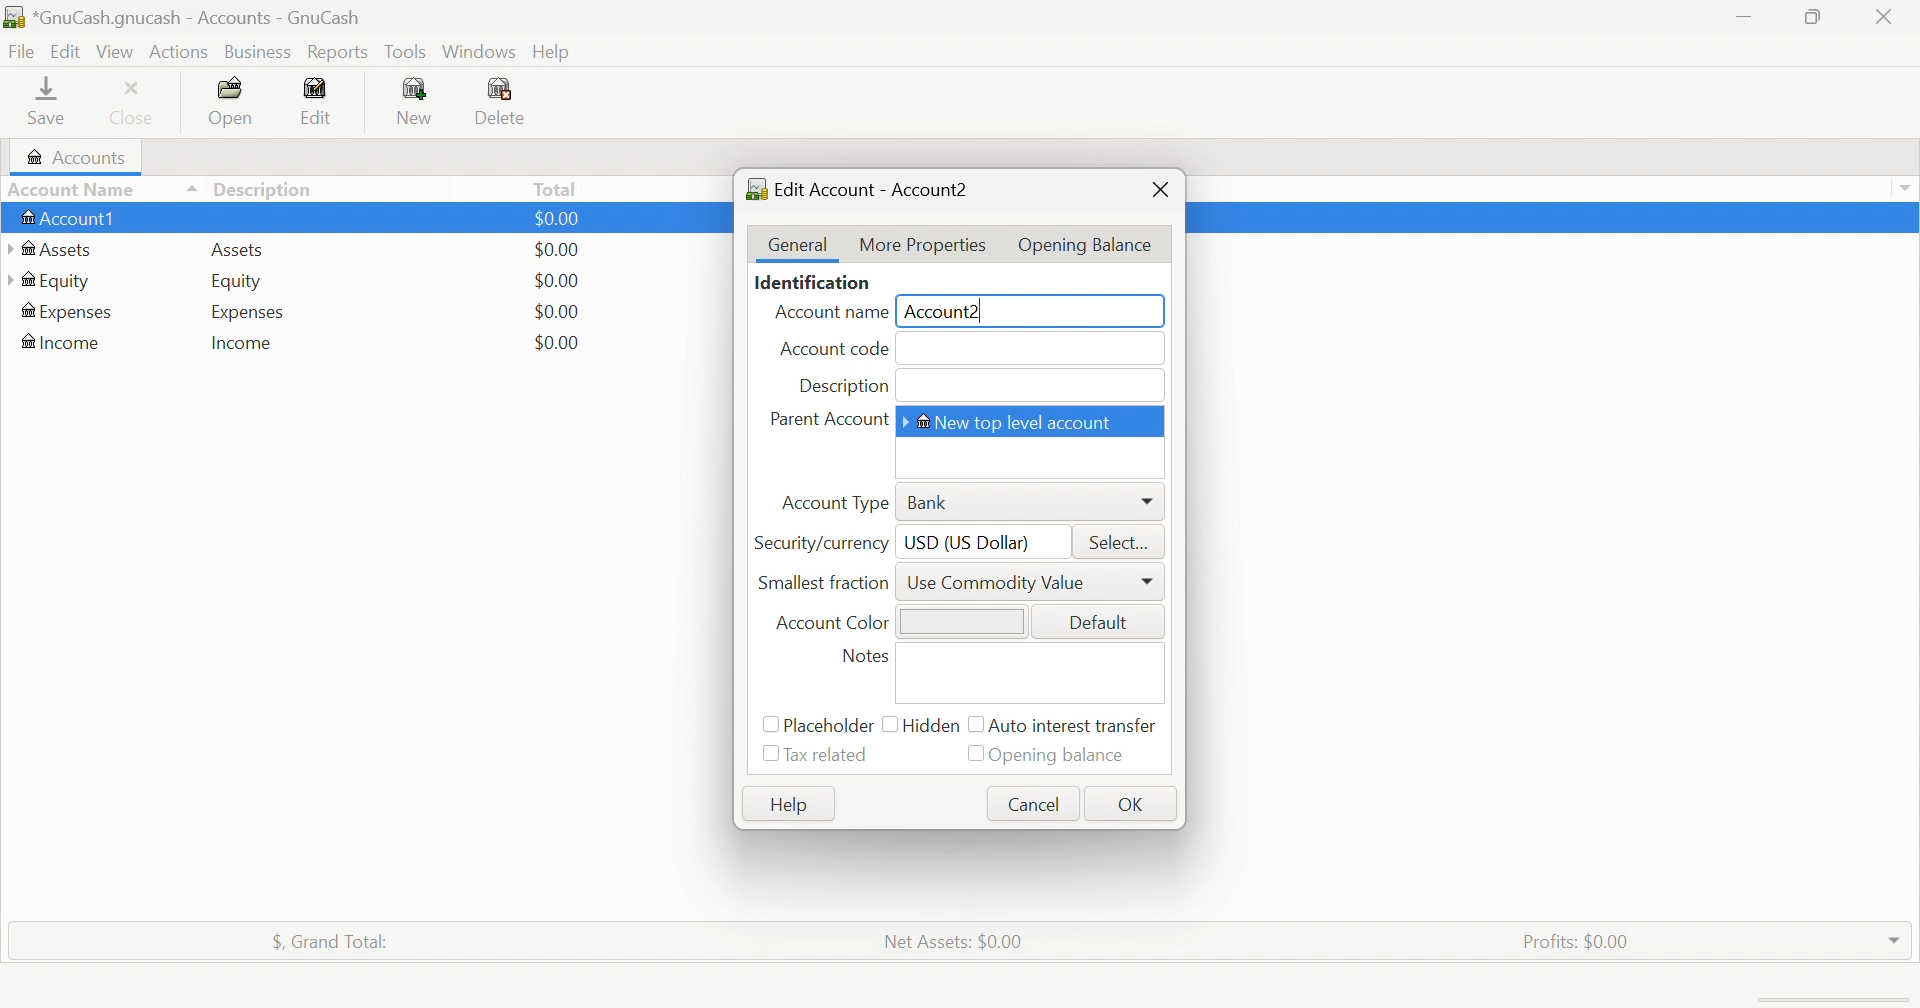 This screenshot has width=1920, height=1008. Describe the element at coordinates (71, 220) in the screenshot. I see `Account1` at that location.